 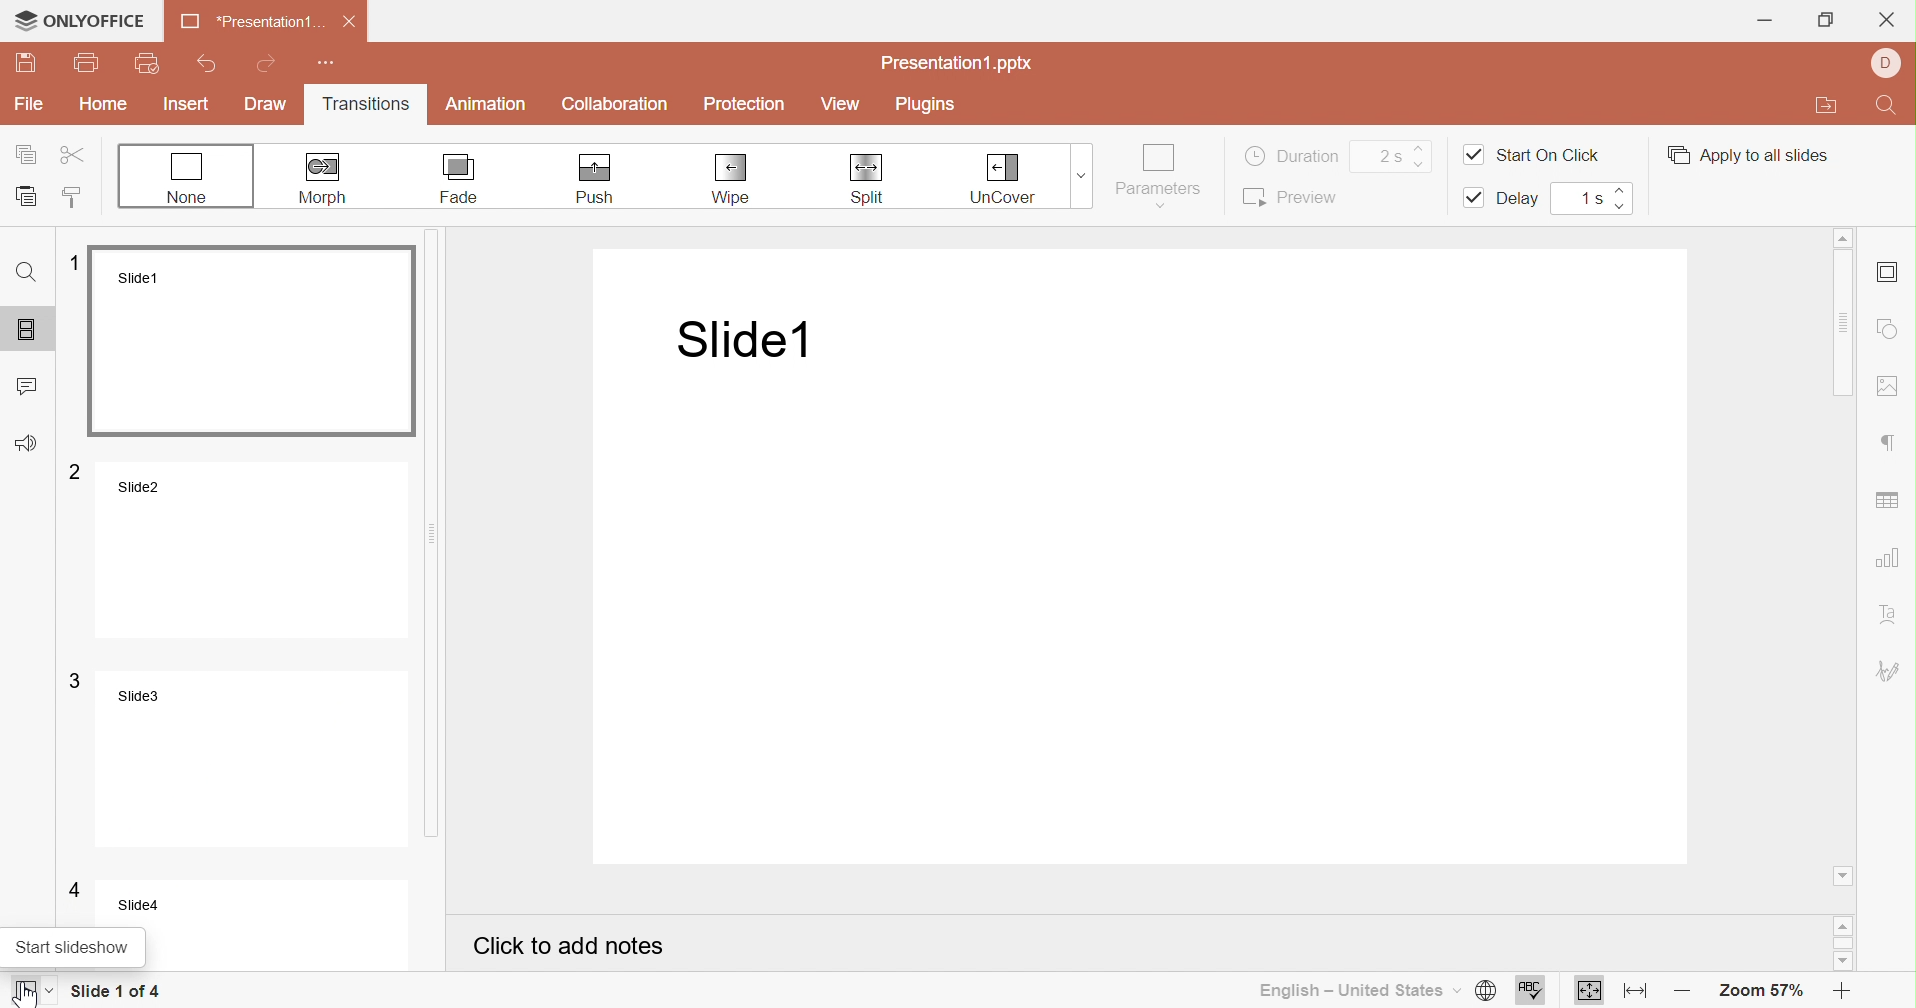 What do you see at coordinates (1289, 197) in the screenshot?
I see `Preview` at bounding box center [1289, 197].